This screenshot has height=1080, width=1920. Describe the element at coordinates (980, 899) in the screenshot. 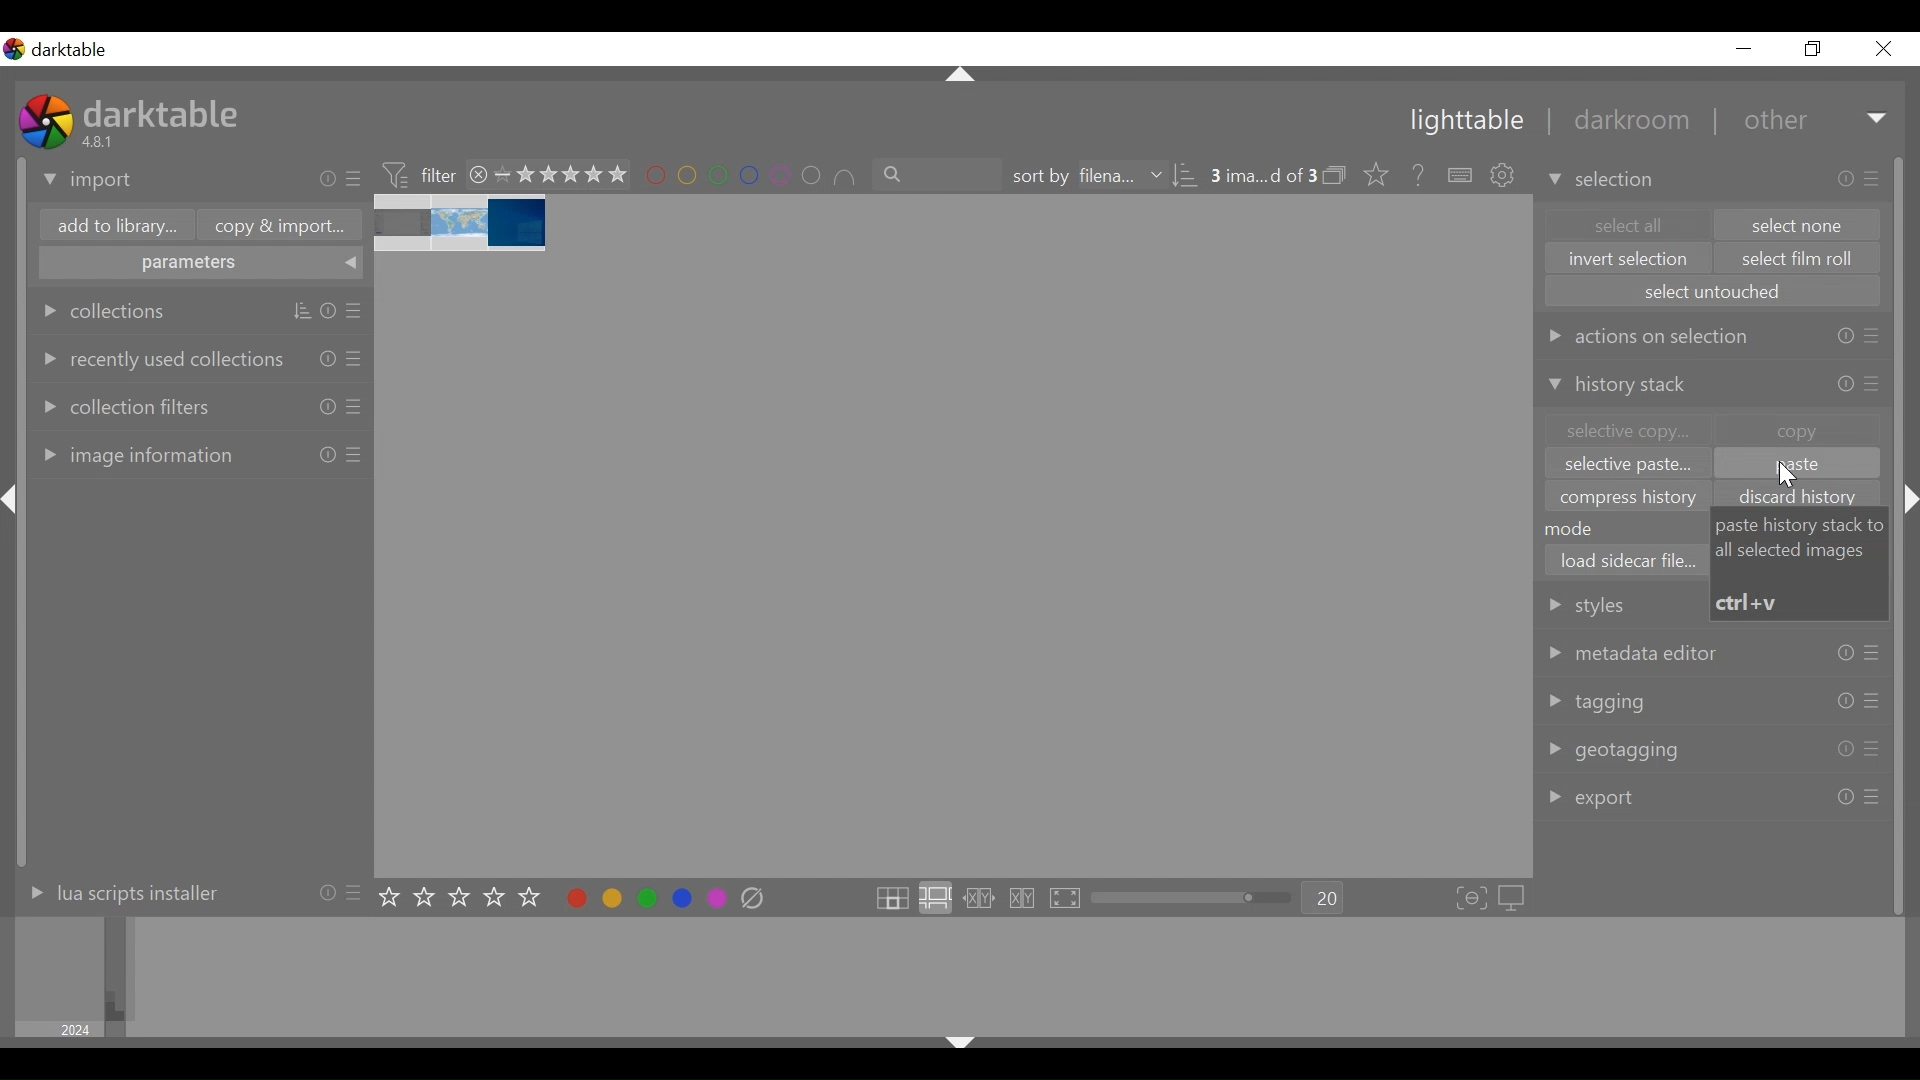

I see `click to enter culling layout in fixed mode` at that location.